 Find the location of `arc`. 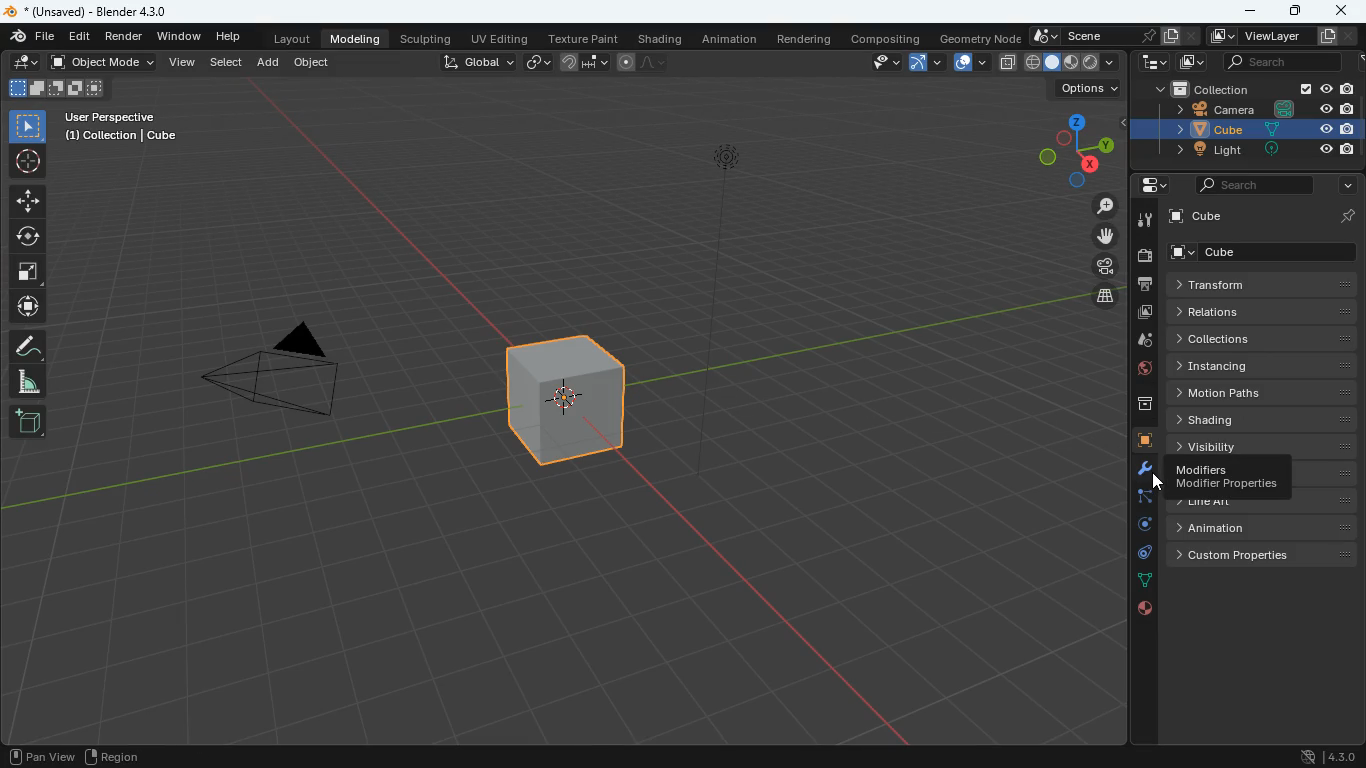

arc is located at coordinates (925, 65).